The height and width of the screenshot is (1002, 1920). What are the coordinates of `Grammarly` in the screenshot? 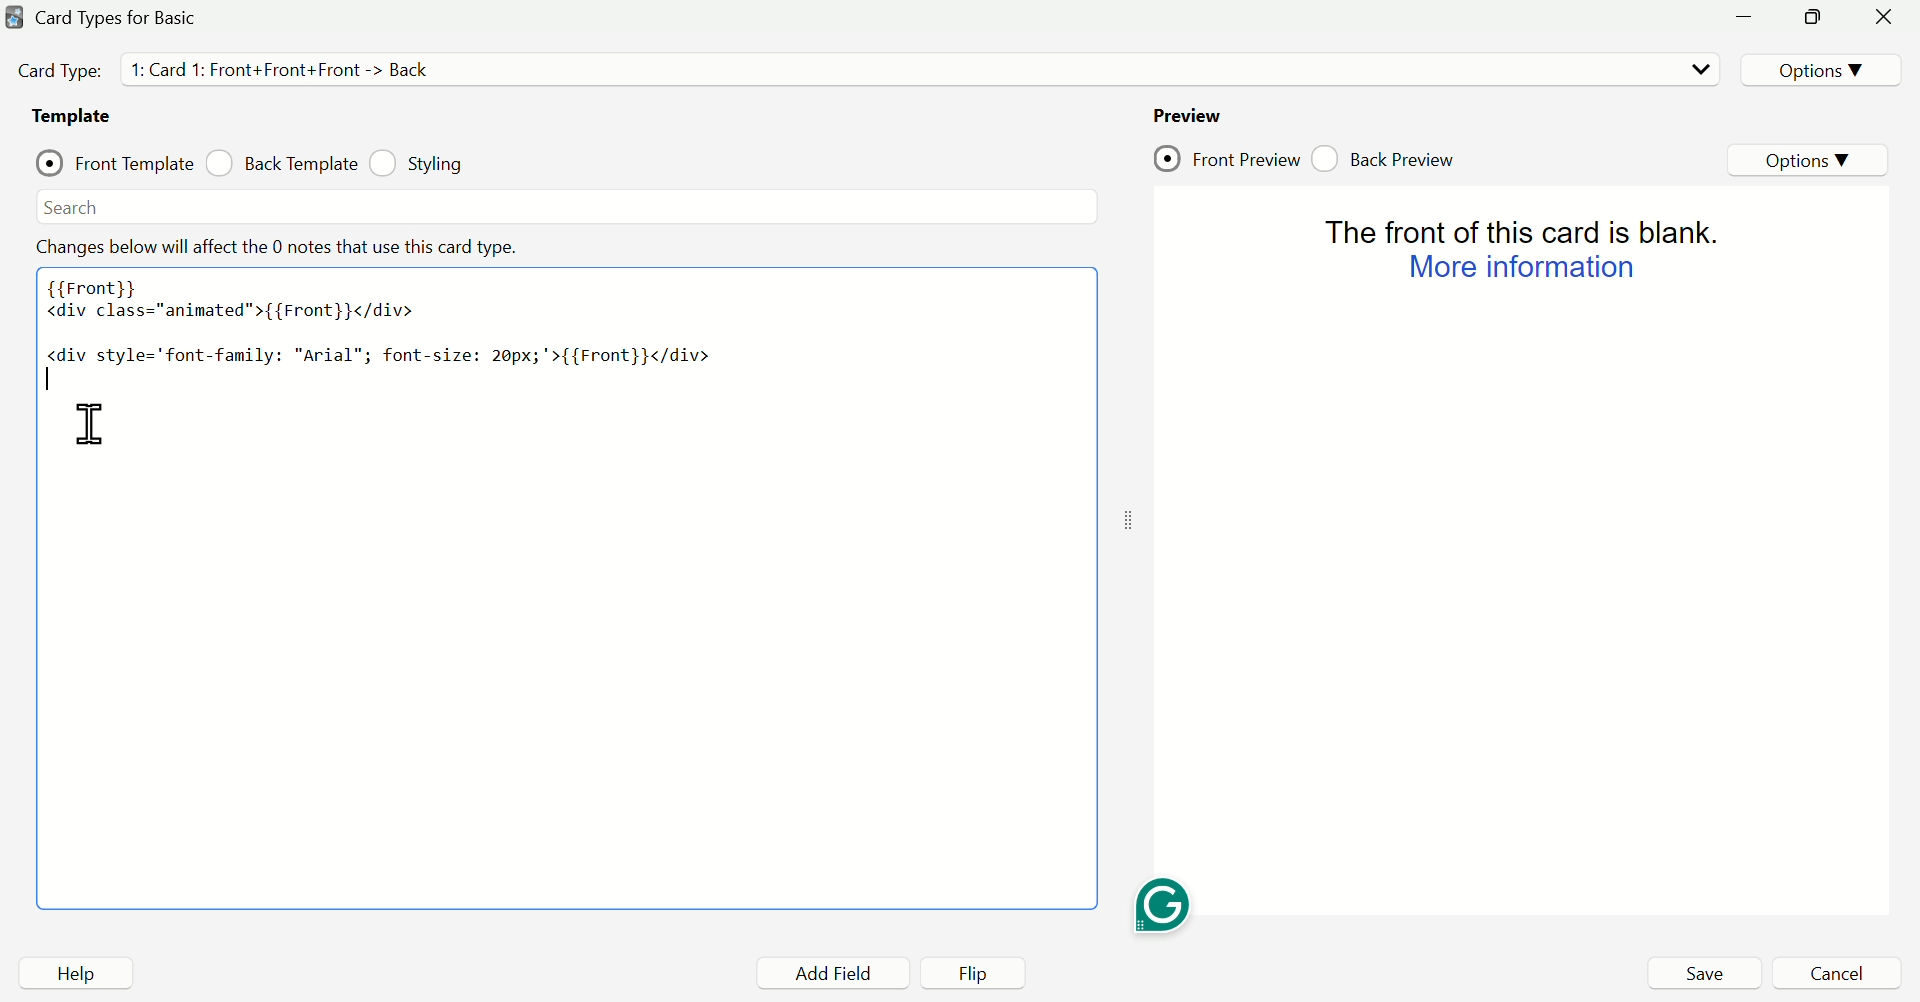 It's located at (1164, 903).